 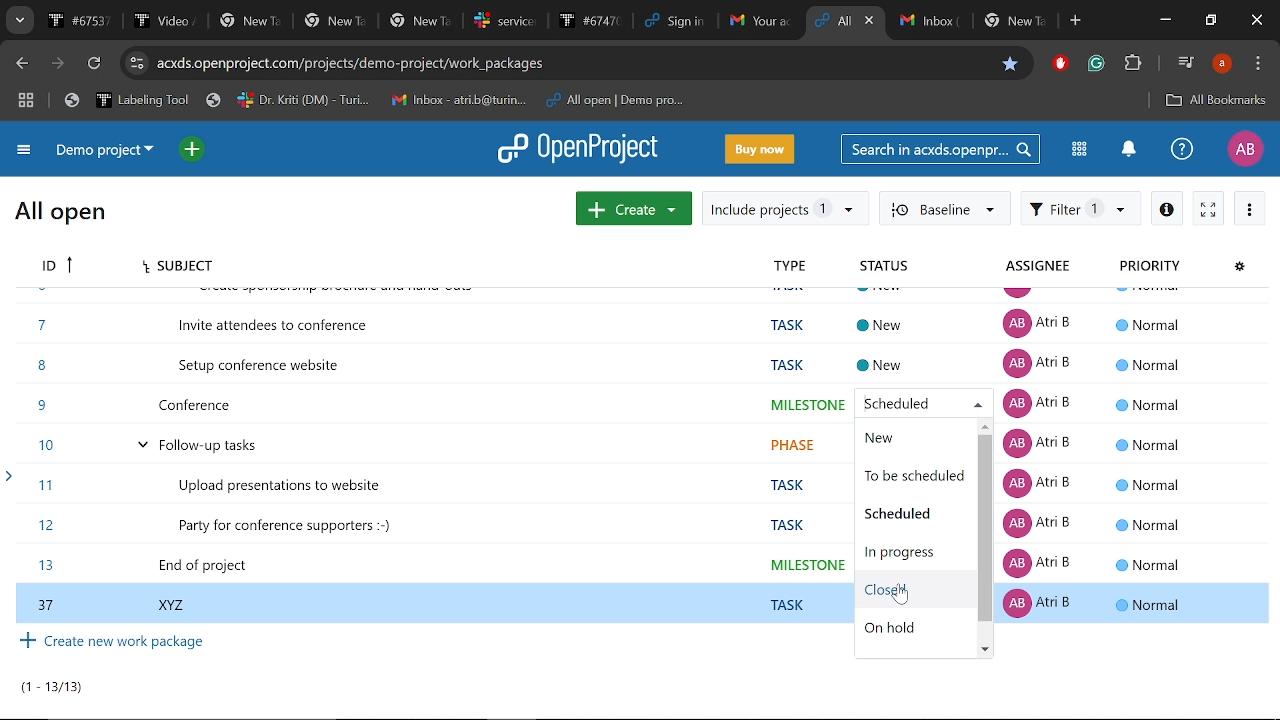 I want to click on Open details view, so click(x=1167, y=208).